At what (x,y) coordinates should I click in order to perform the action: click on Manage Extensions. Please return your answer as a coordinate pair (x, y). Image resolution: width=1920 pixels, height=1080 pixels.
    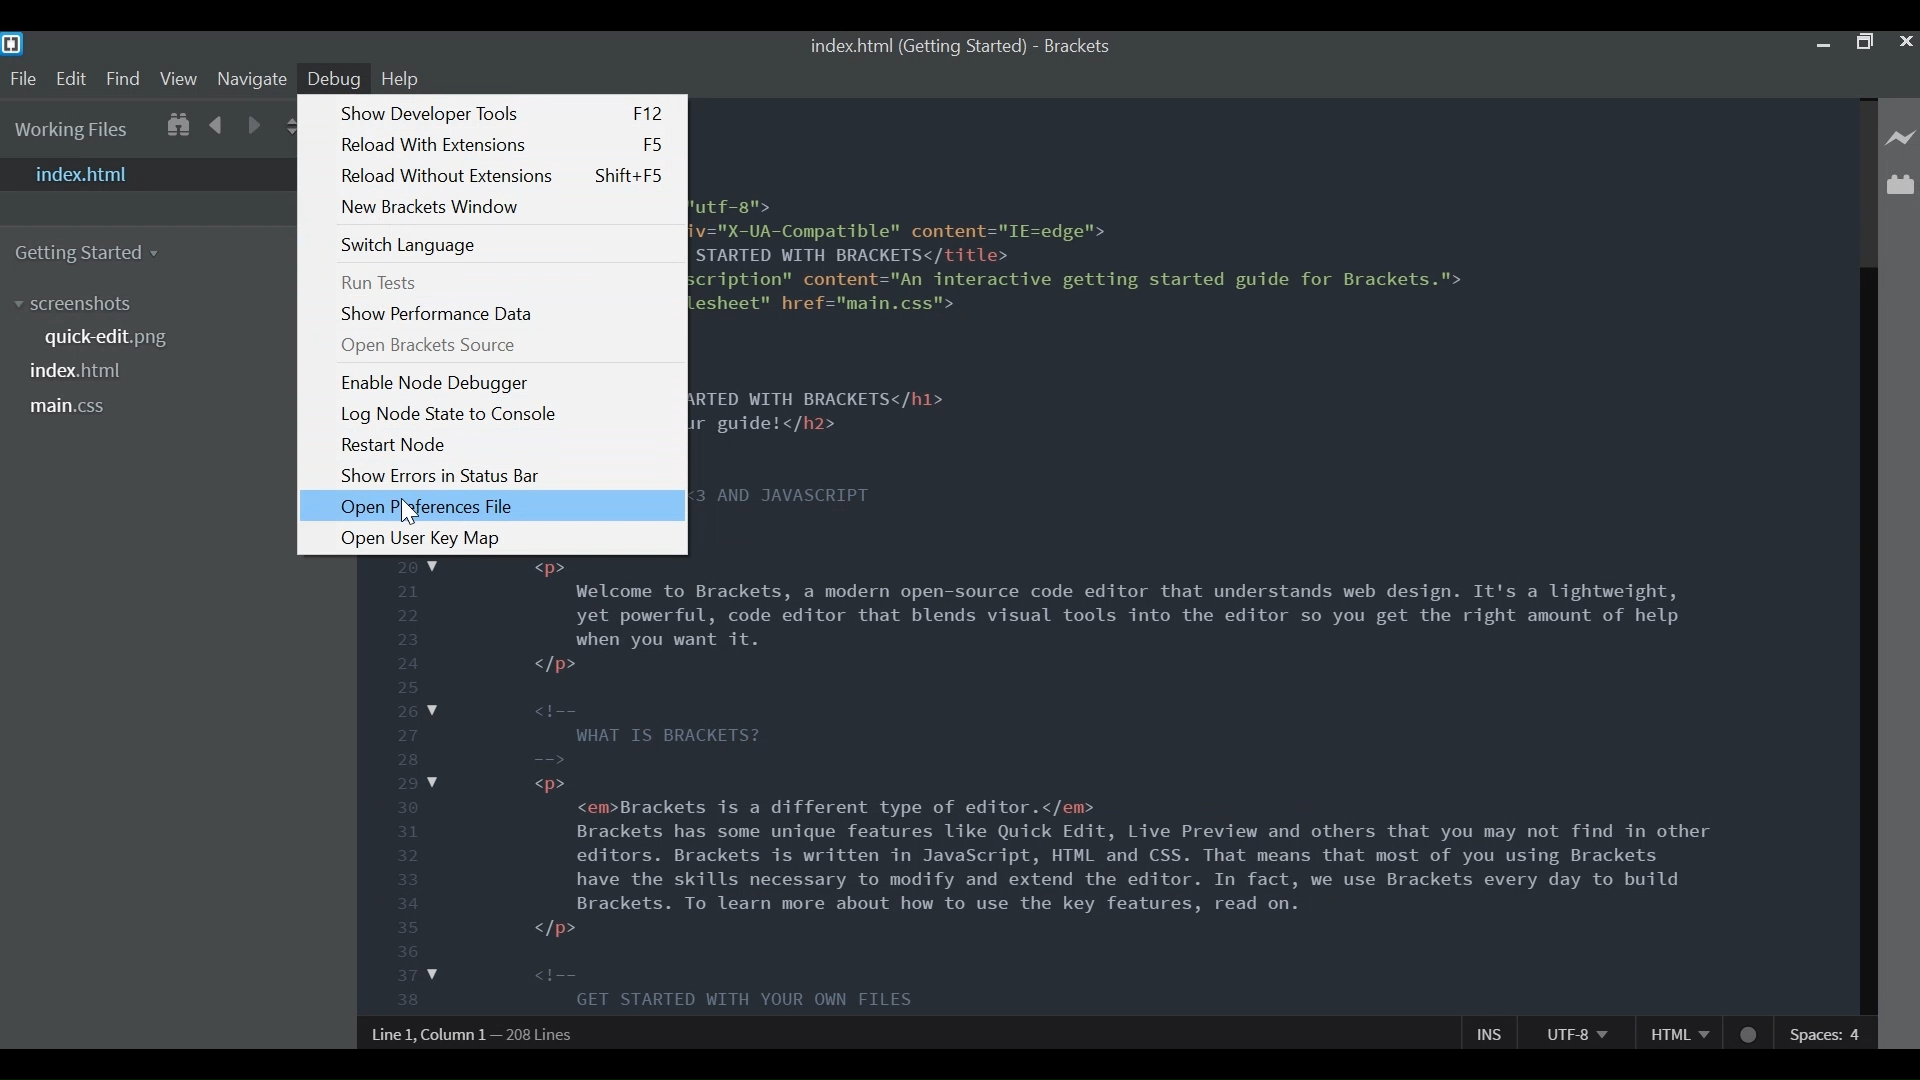
    Looking at the image, I should click on (1900, 183).